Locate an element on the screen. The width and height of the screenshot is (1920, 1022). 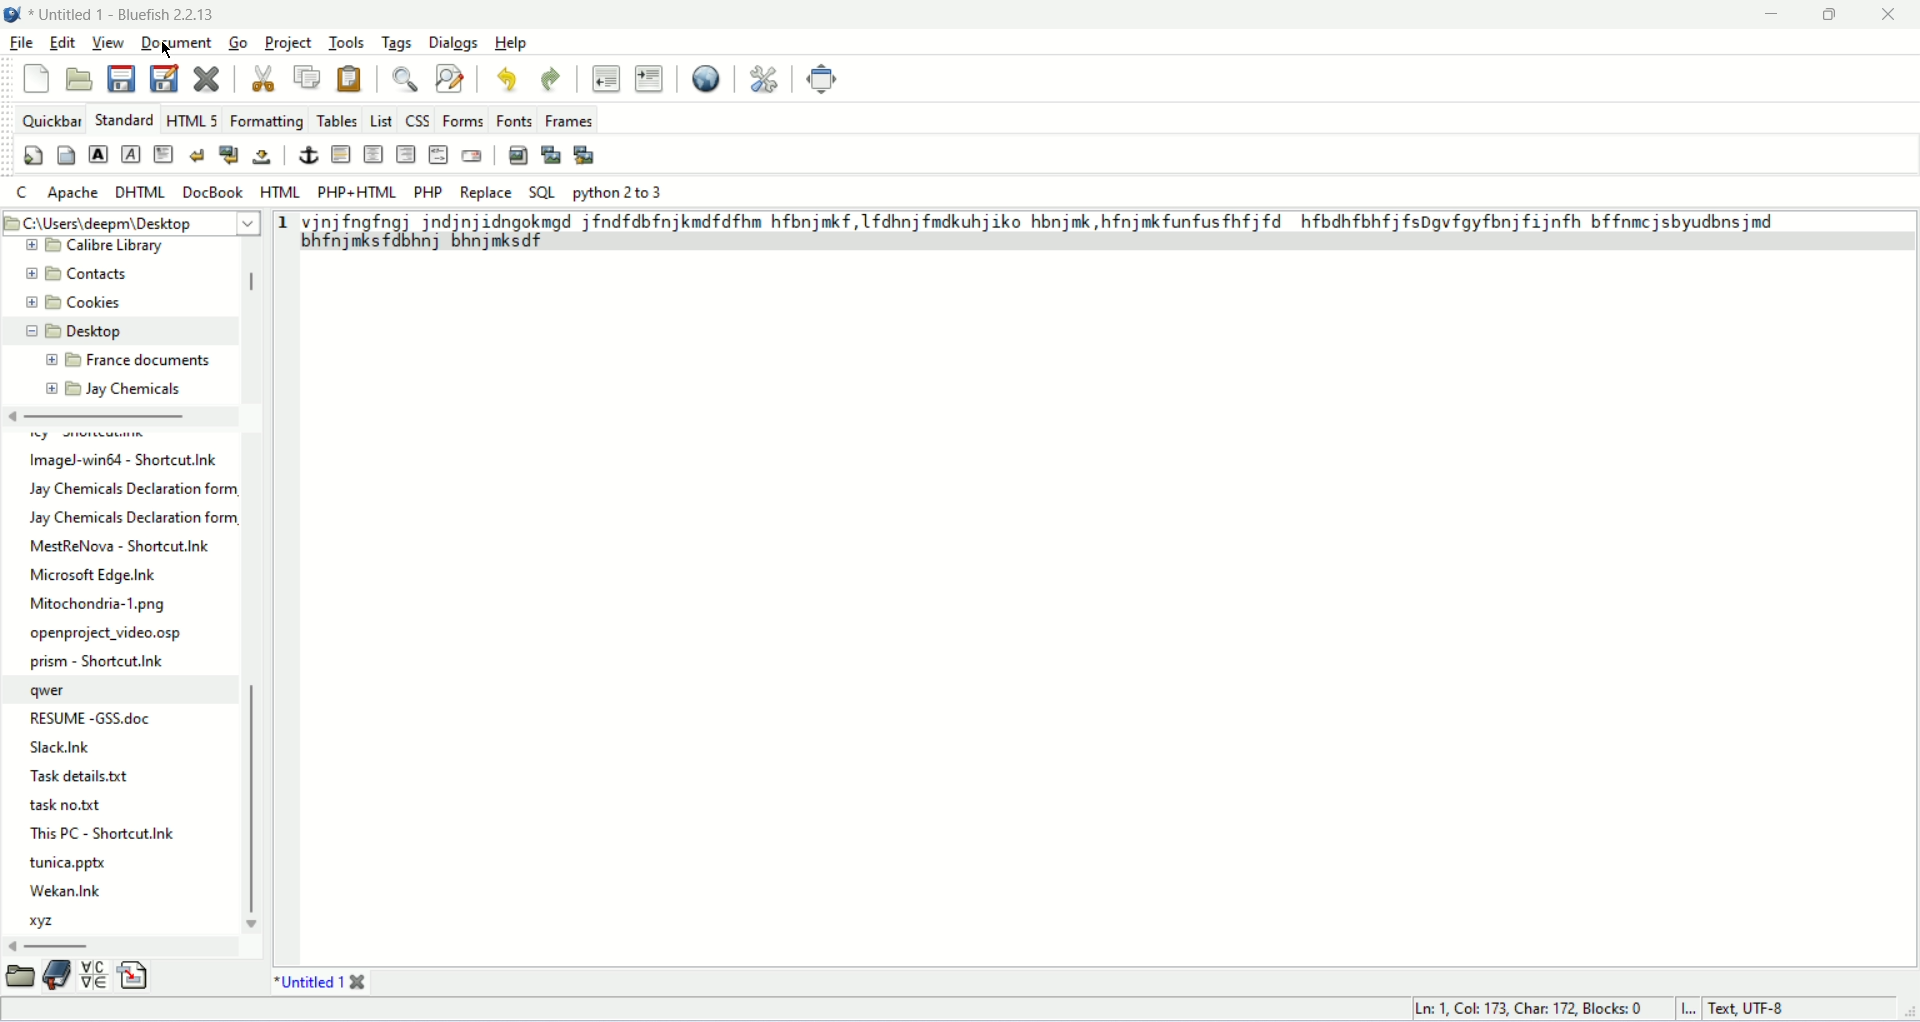
PHP+HTML is located at coordinates (357, 194).